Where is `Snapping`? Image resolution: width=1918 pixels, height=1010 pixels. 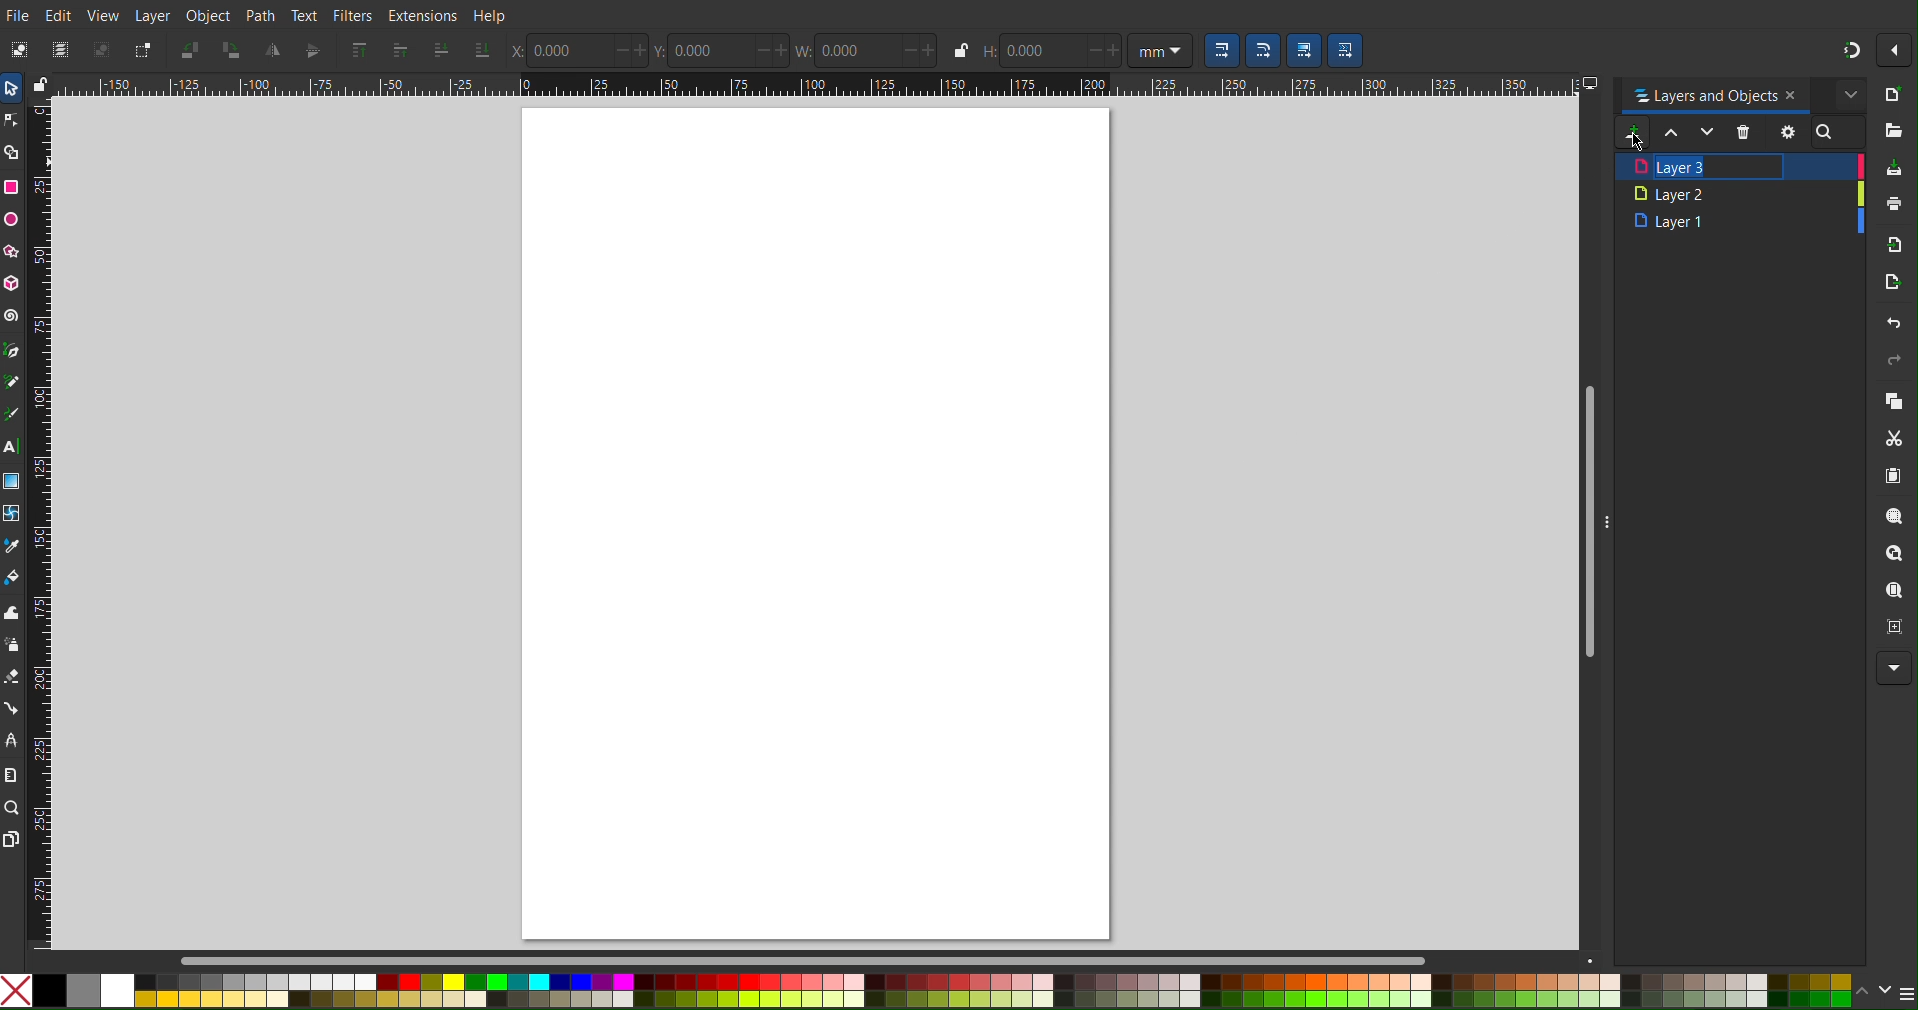 Snapping is located at coordinates (1850, 48).